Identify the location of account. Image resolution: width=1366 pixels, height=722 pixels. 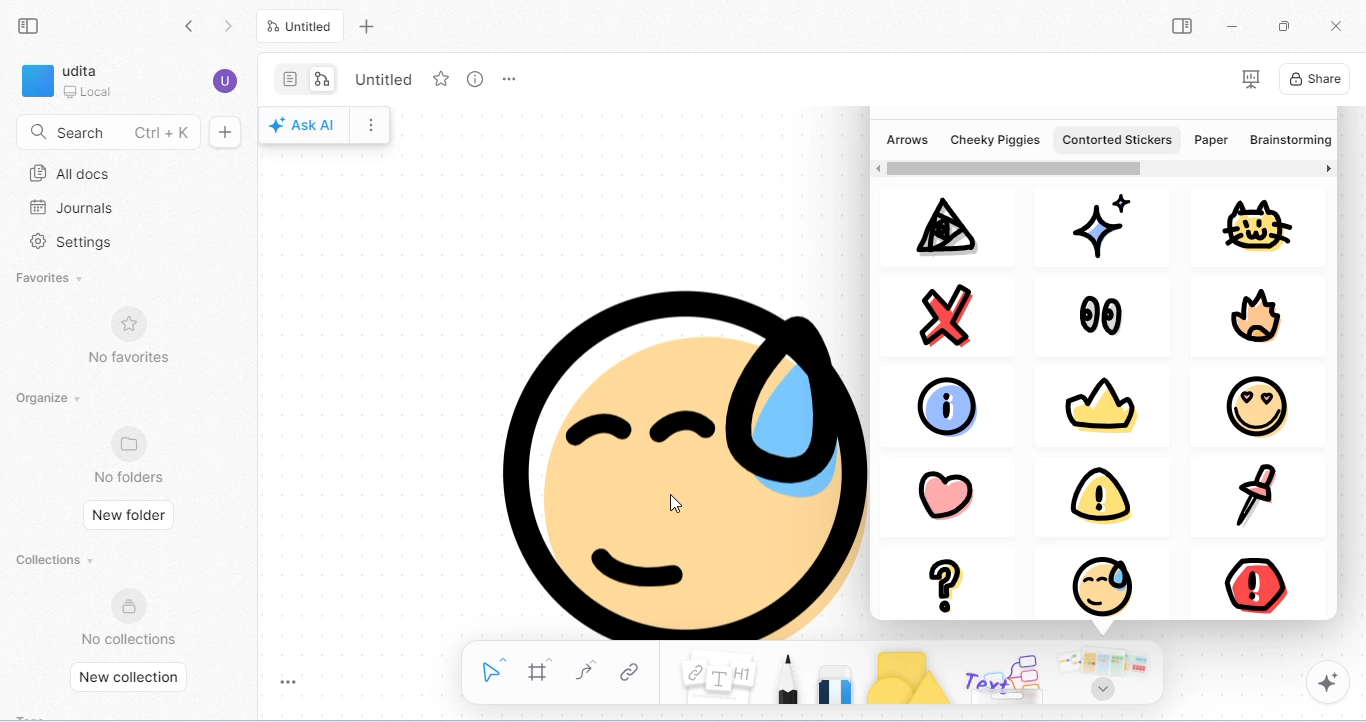
(226, 81).